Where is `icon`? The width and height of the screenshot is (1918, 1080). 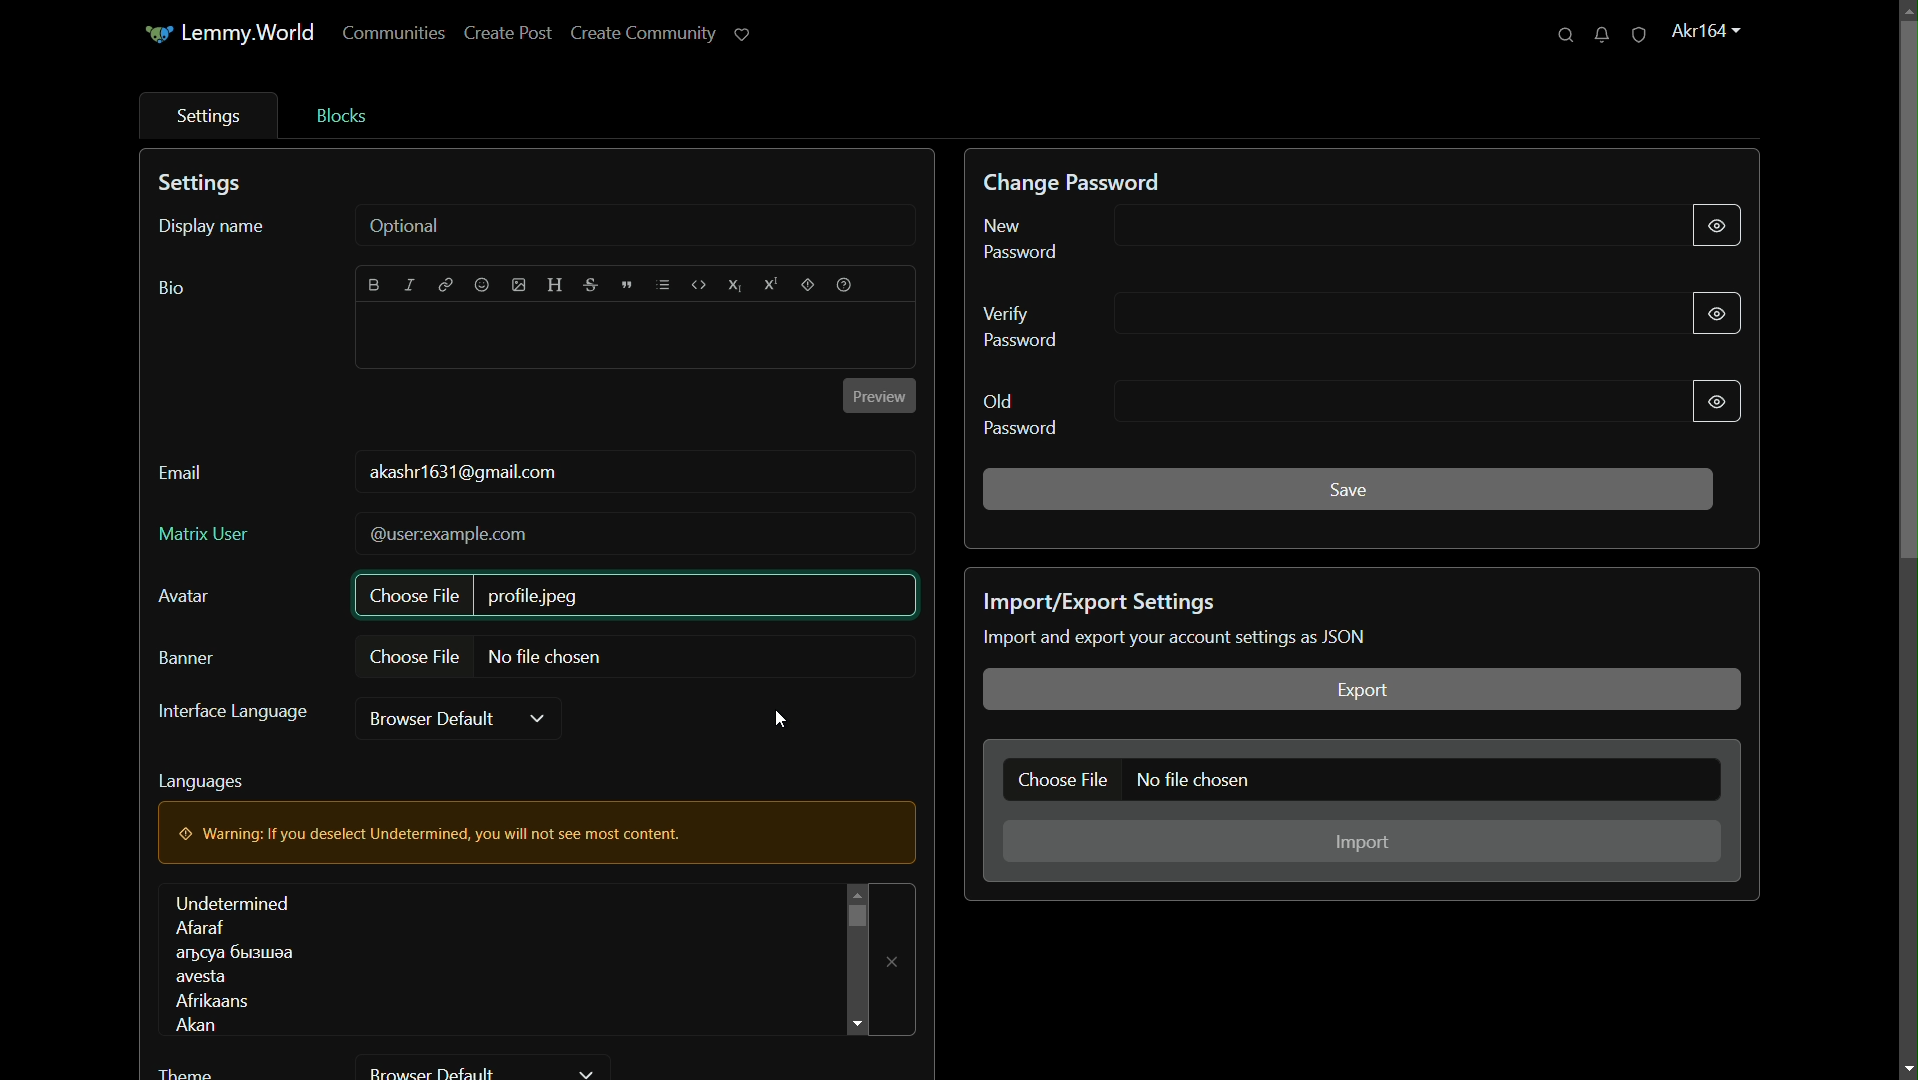
icon is located at coordinates (155, 36).